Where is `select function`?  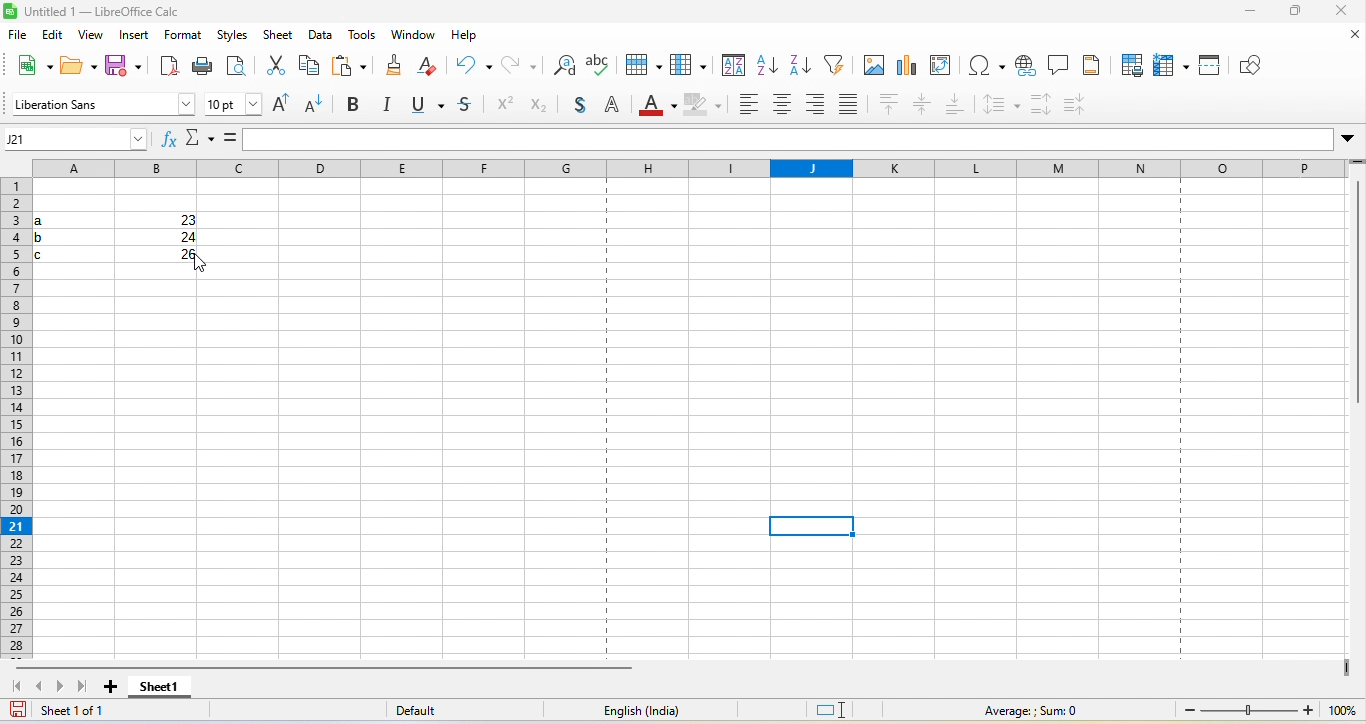 select function is located at coordinates (199, 138).